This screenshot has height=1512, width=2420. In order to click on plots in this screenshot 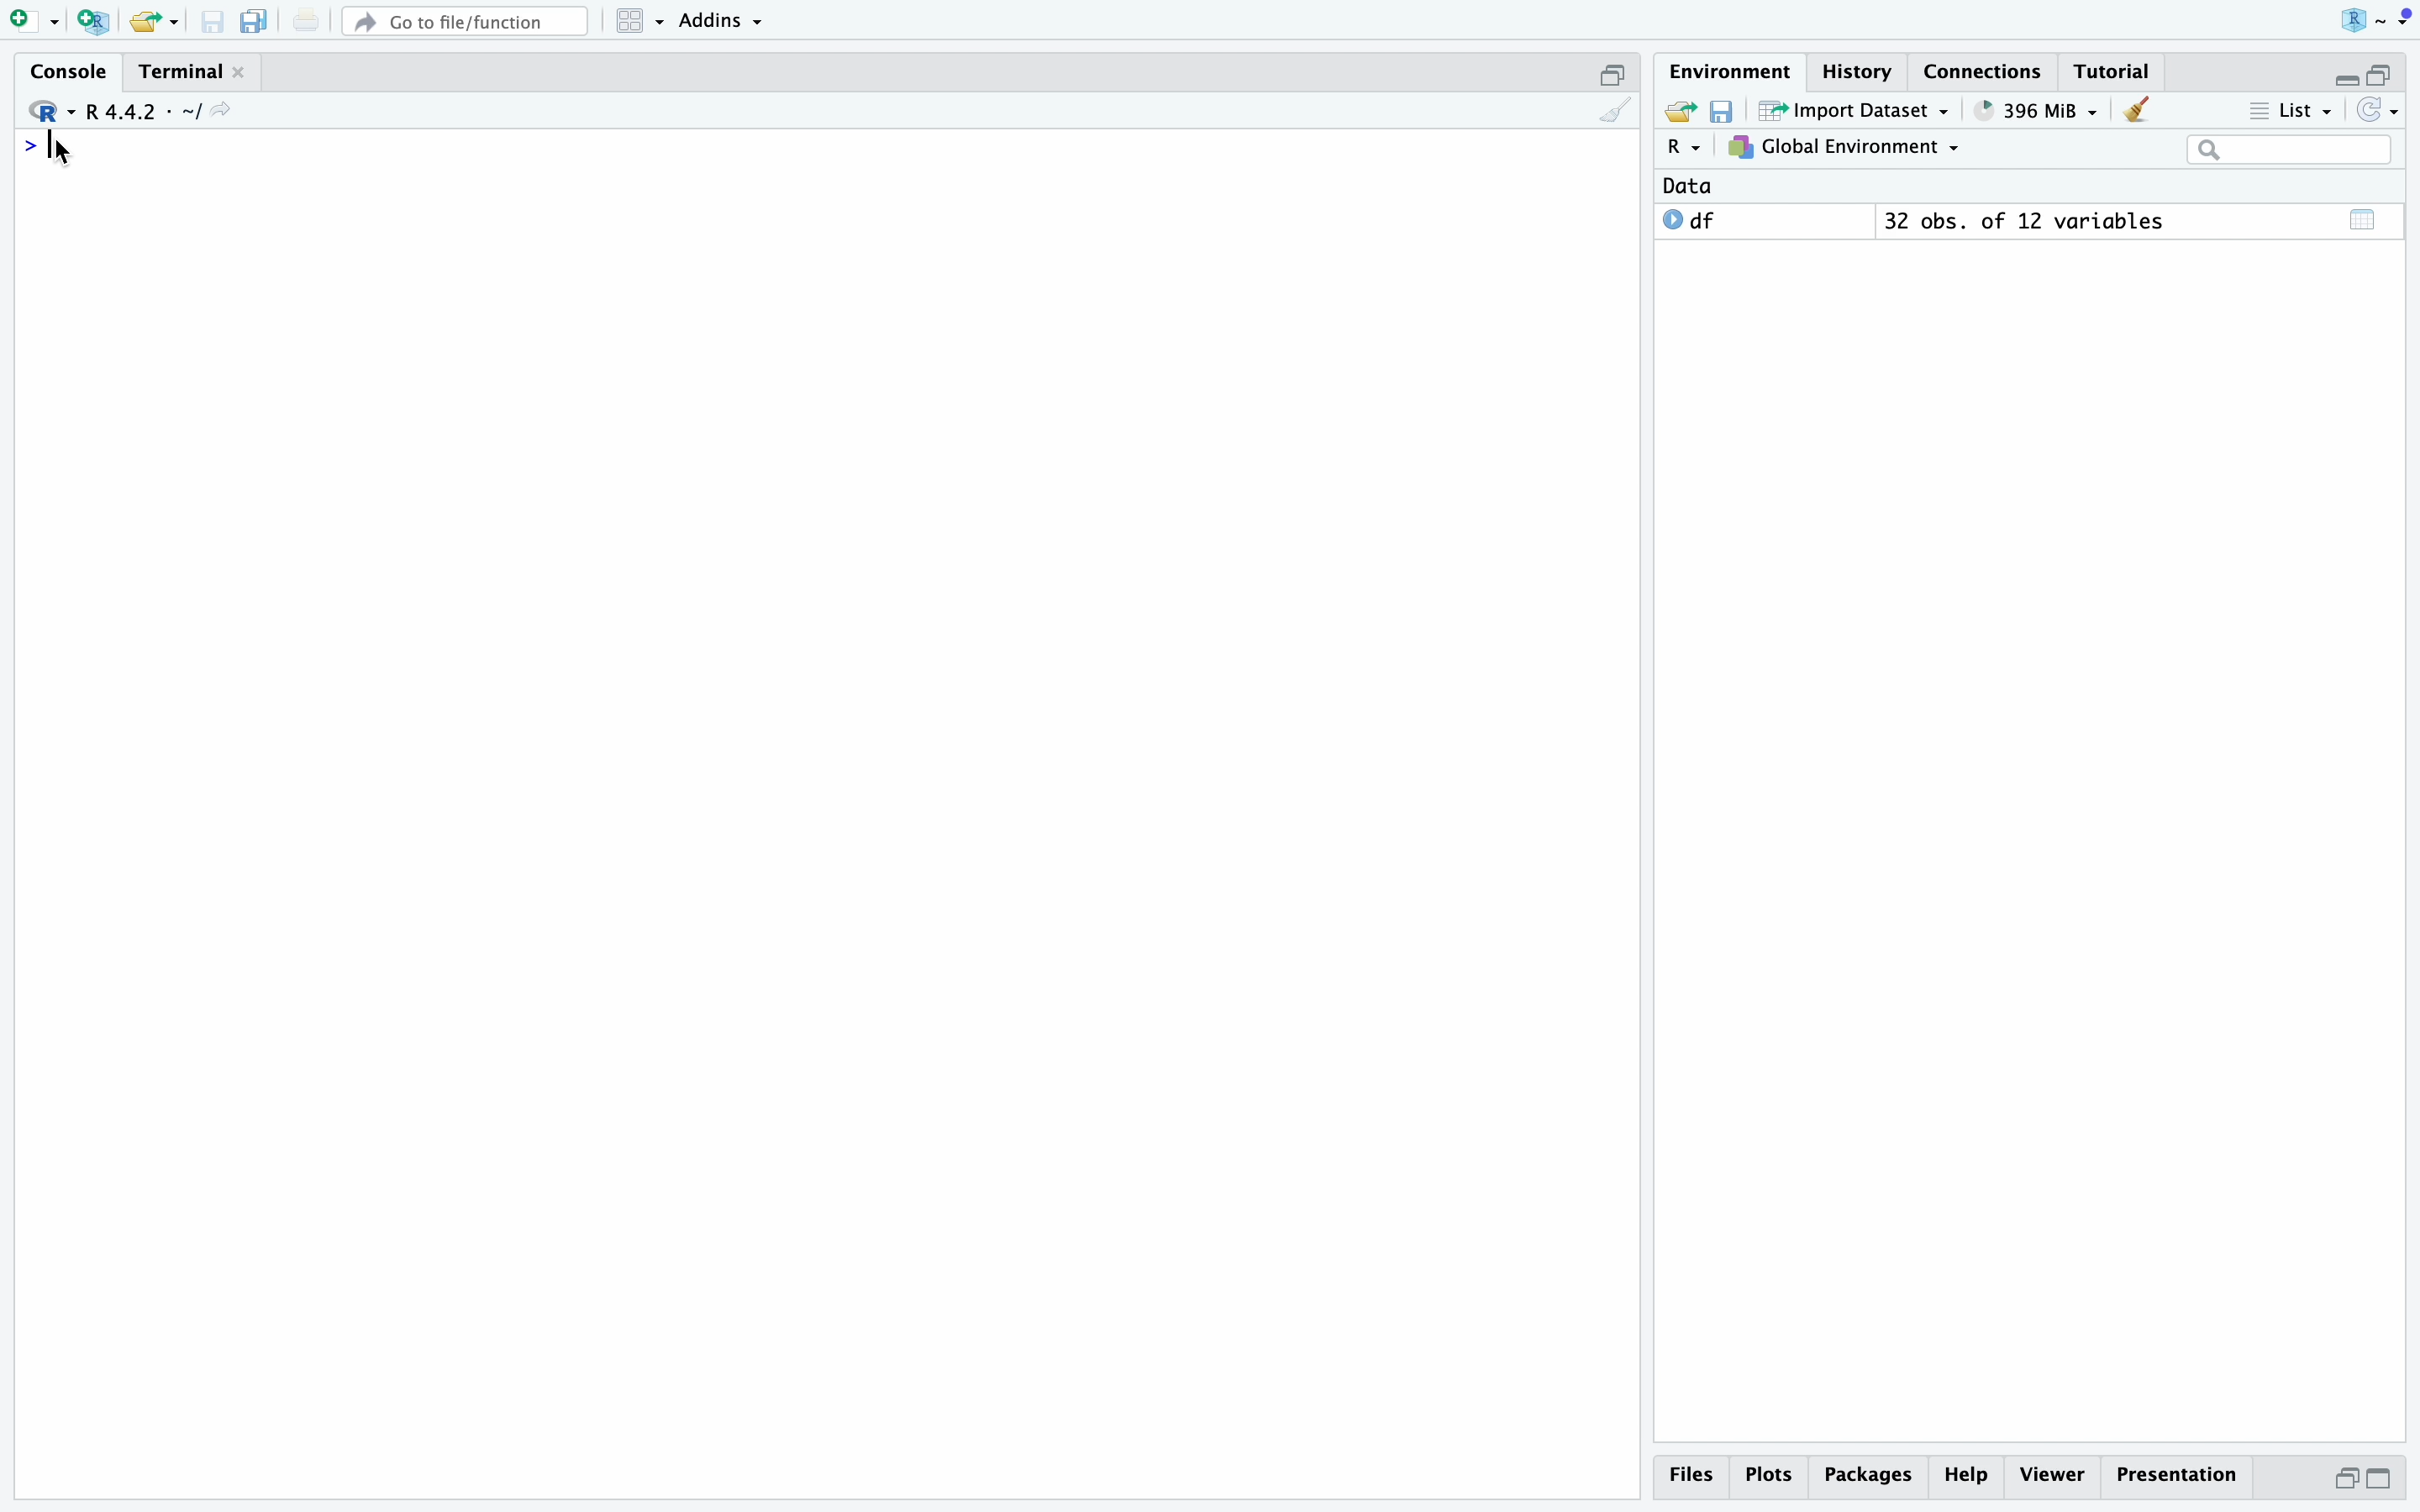, I will do `click(1772, 1477)`.